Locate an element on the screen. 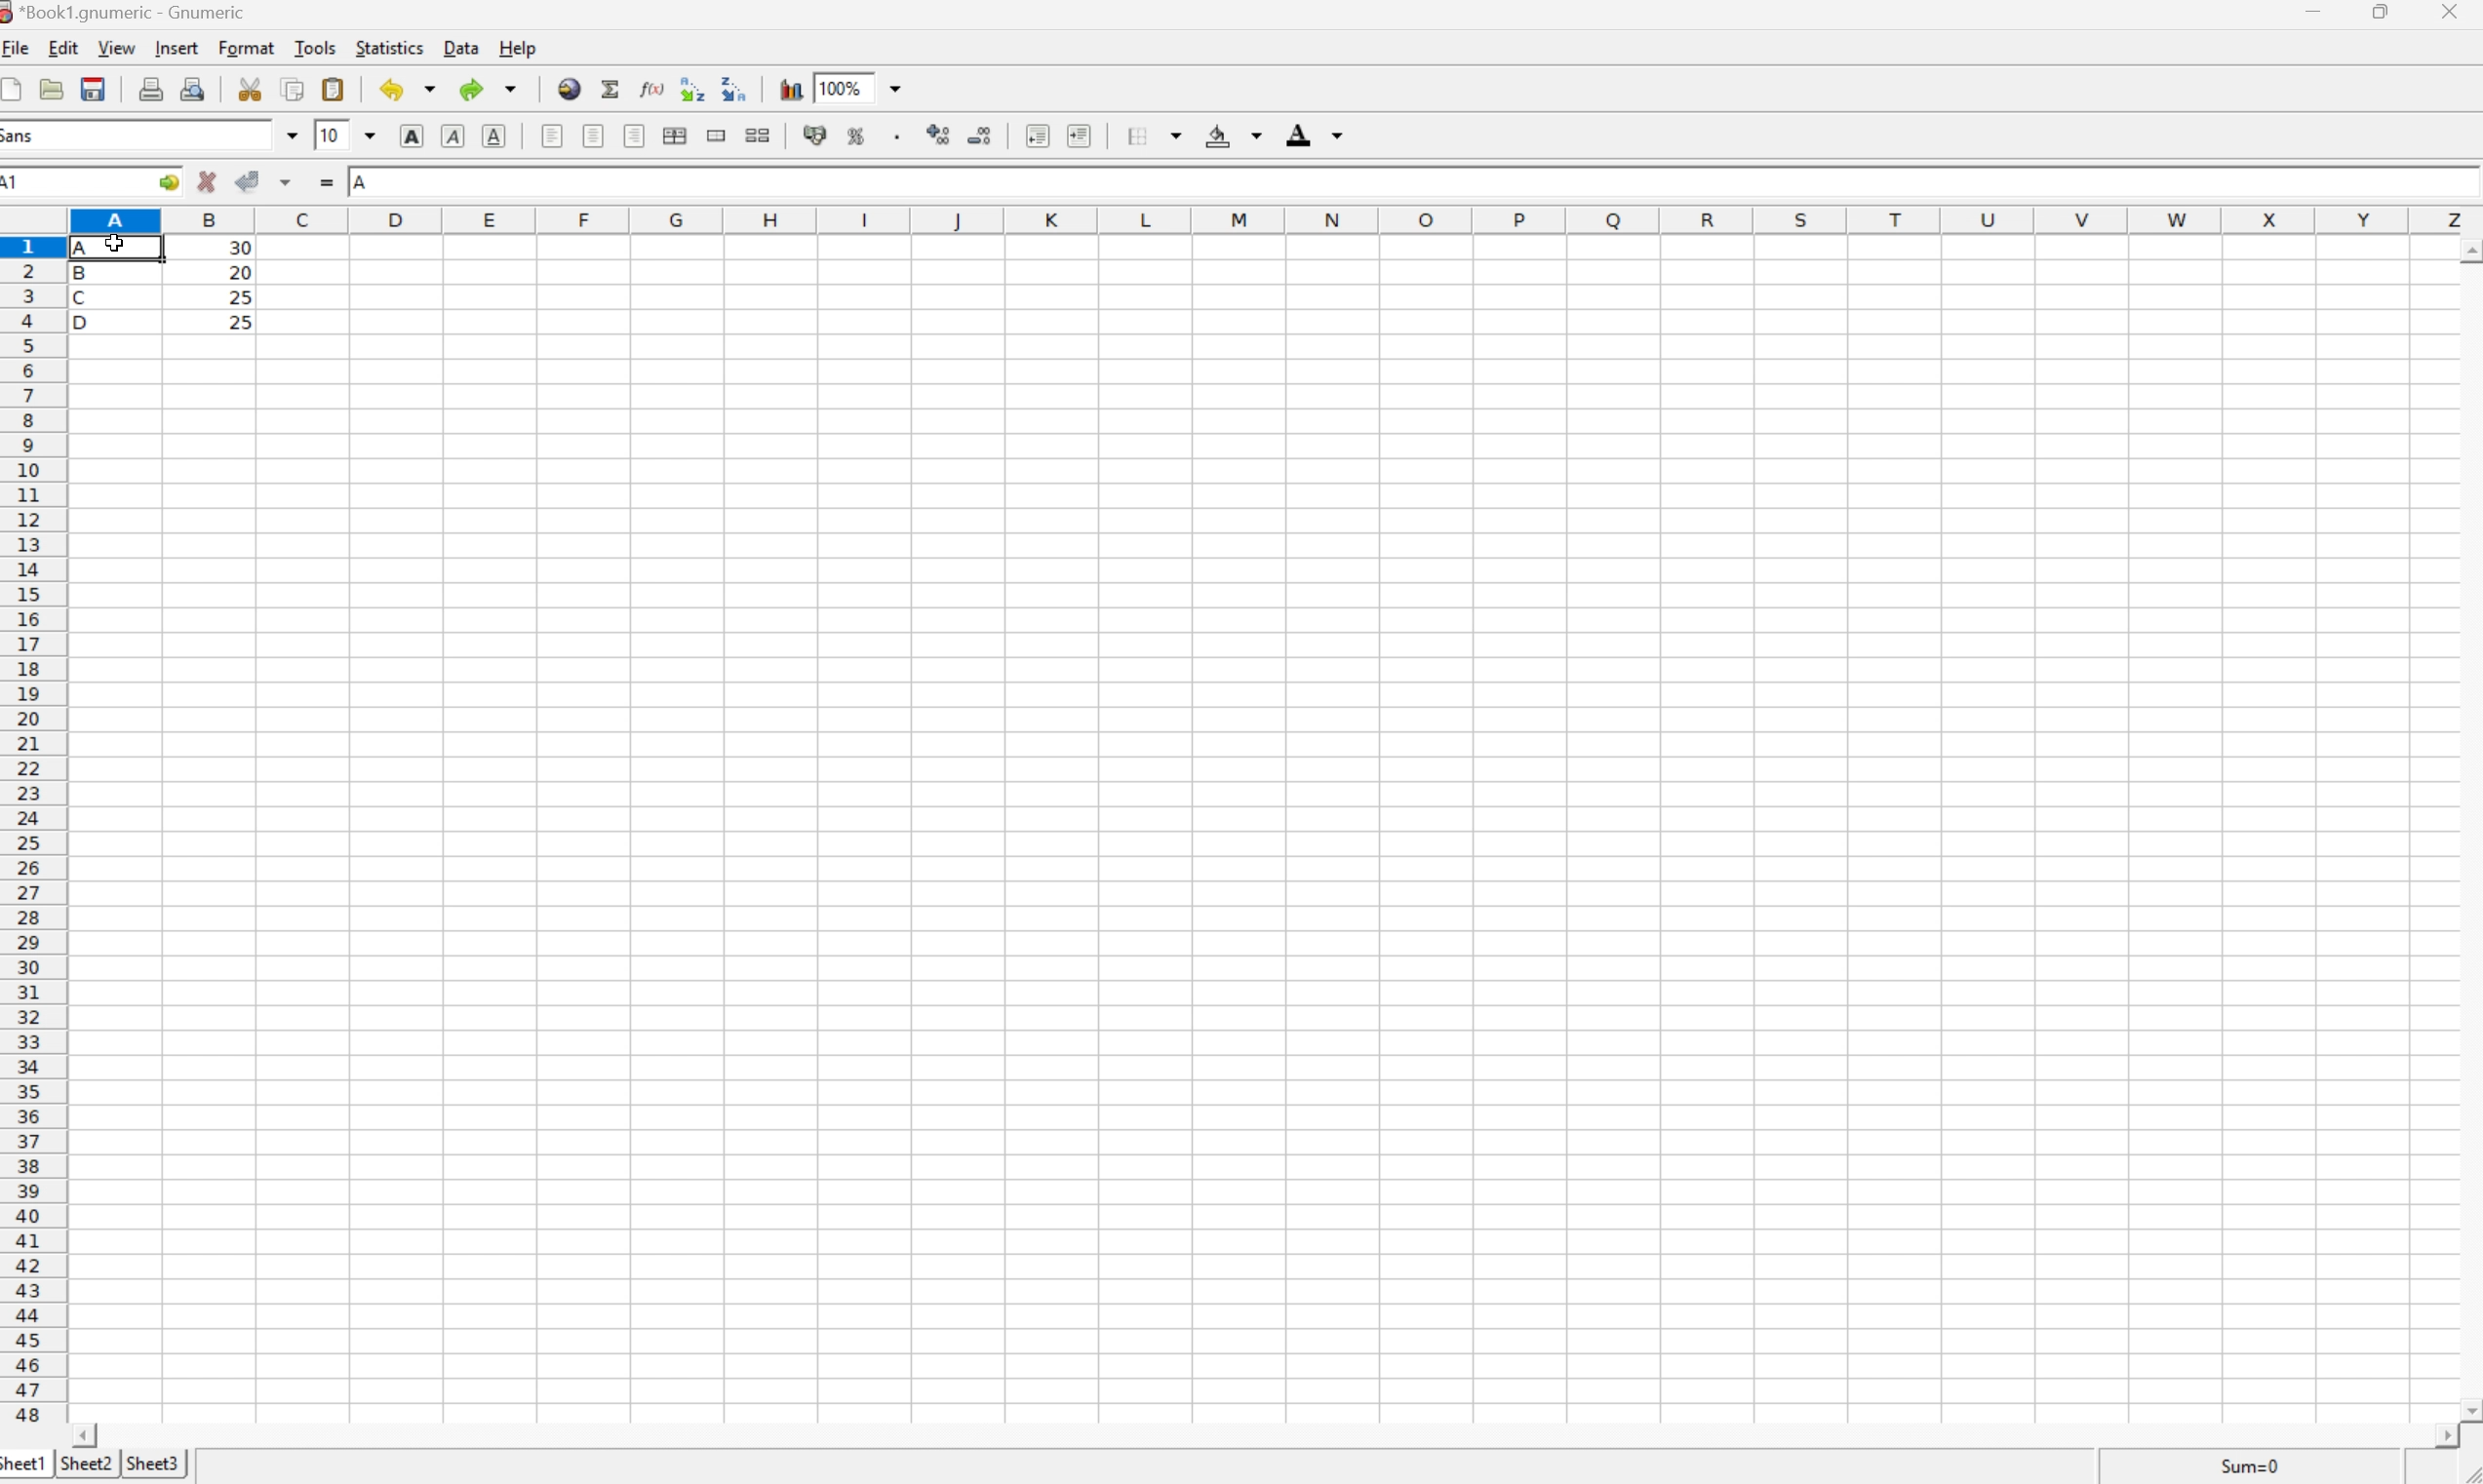  Set the format of the selected cells to include a thousands separator is located at coordinates (896, 137).